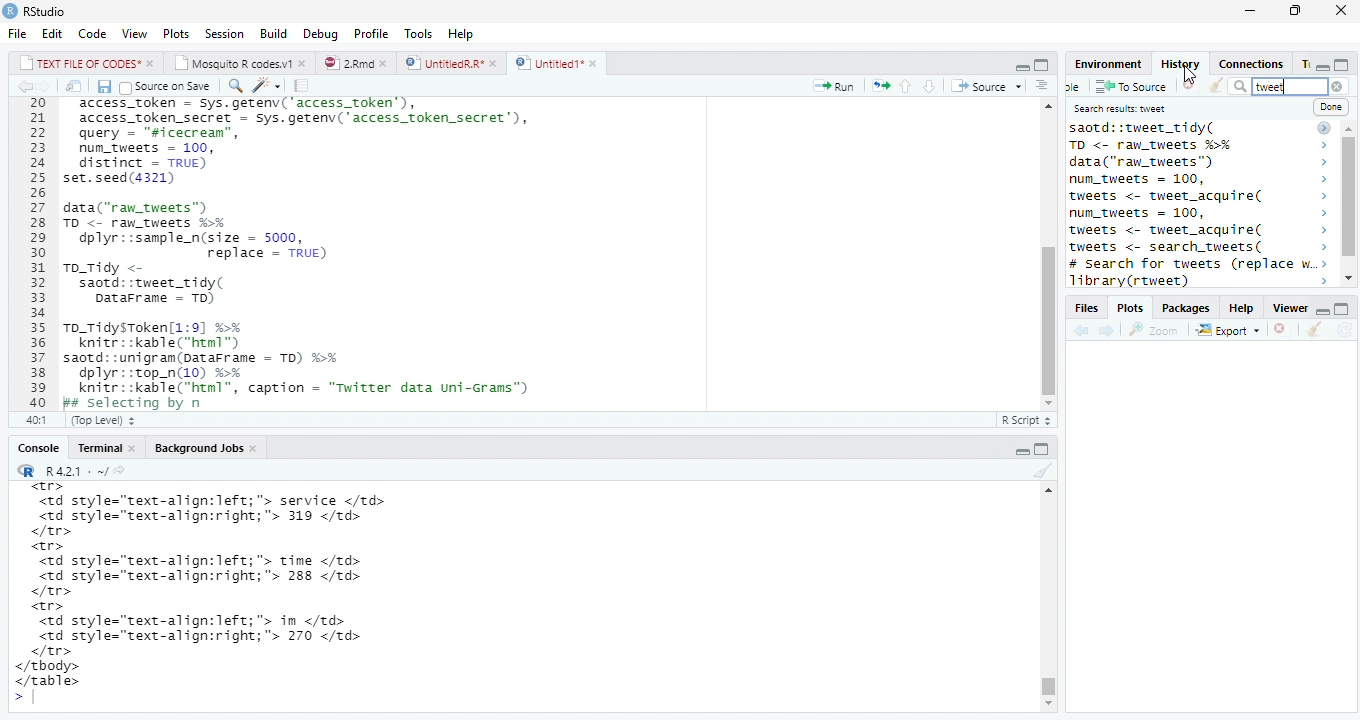 The height and width of the screenshot is (720, 1360). Describe the element at coordinates (1189, 76) in the screenshot. I see `cursor` at that location.